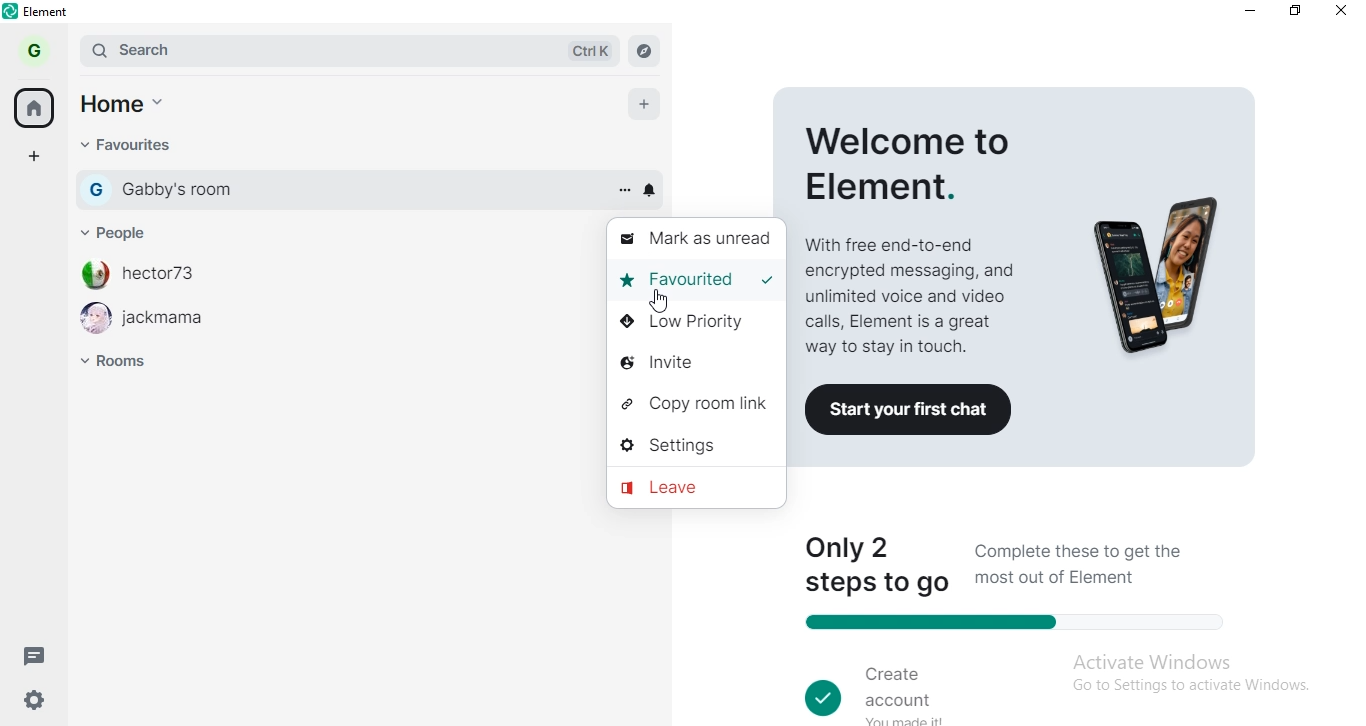 This screenshot has width=1366, height=726. I want to click on copy room link, so click(692, 401).